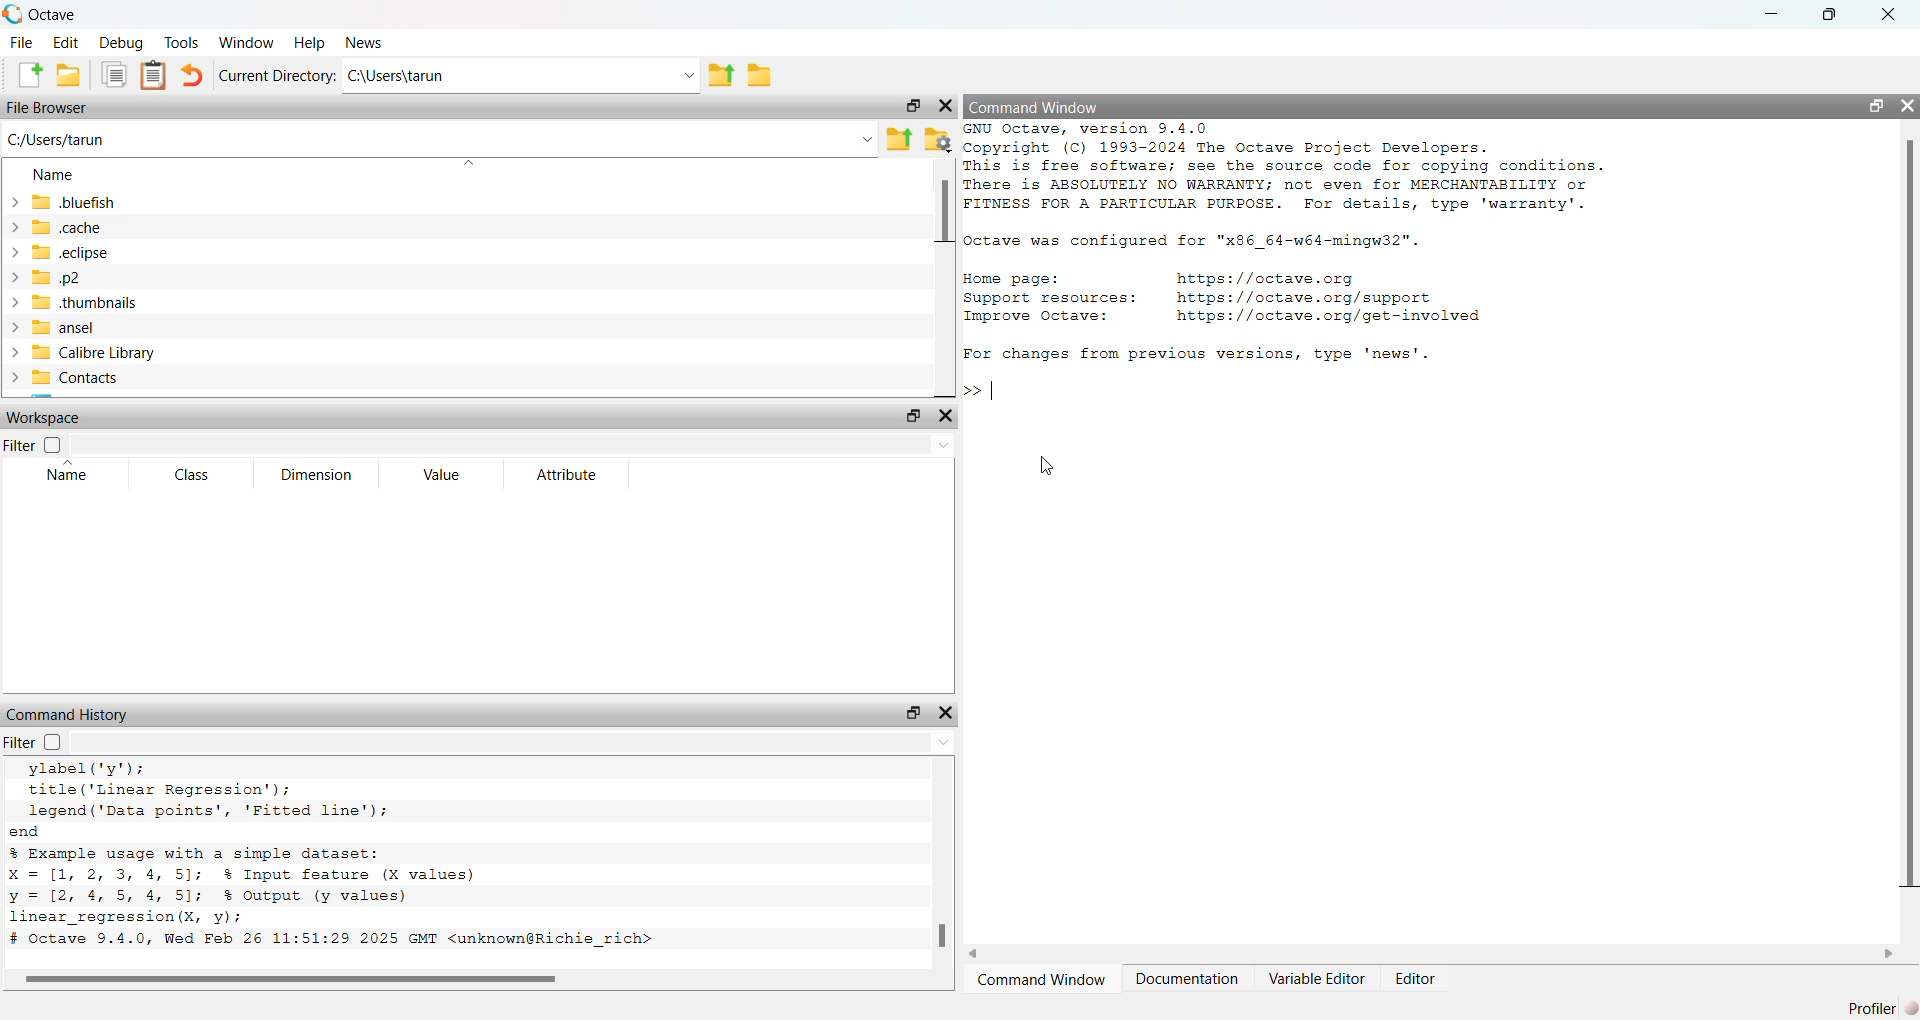  Describe the element at coordinates (114, 76) in the screenshot. I see `copy` at that location.